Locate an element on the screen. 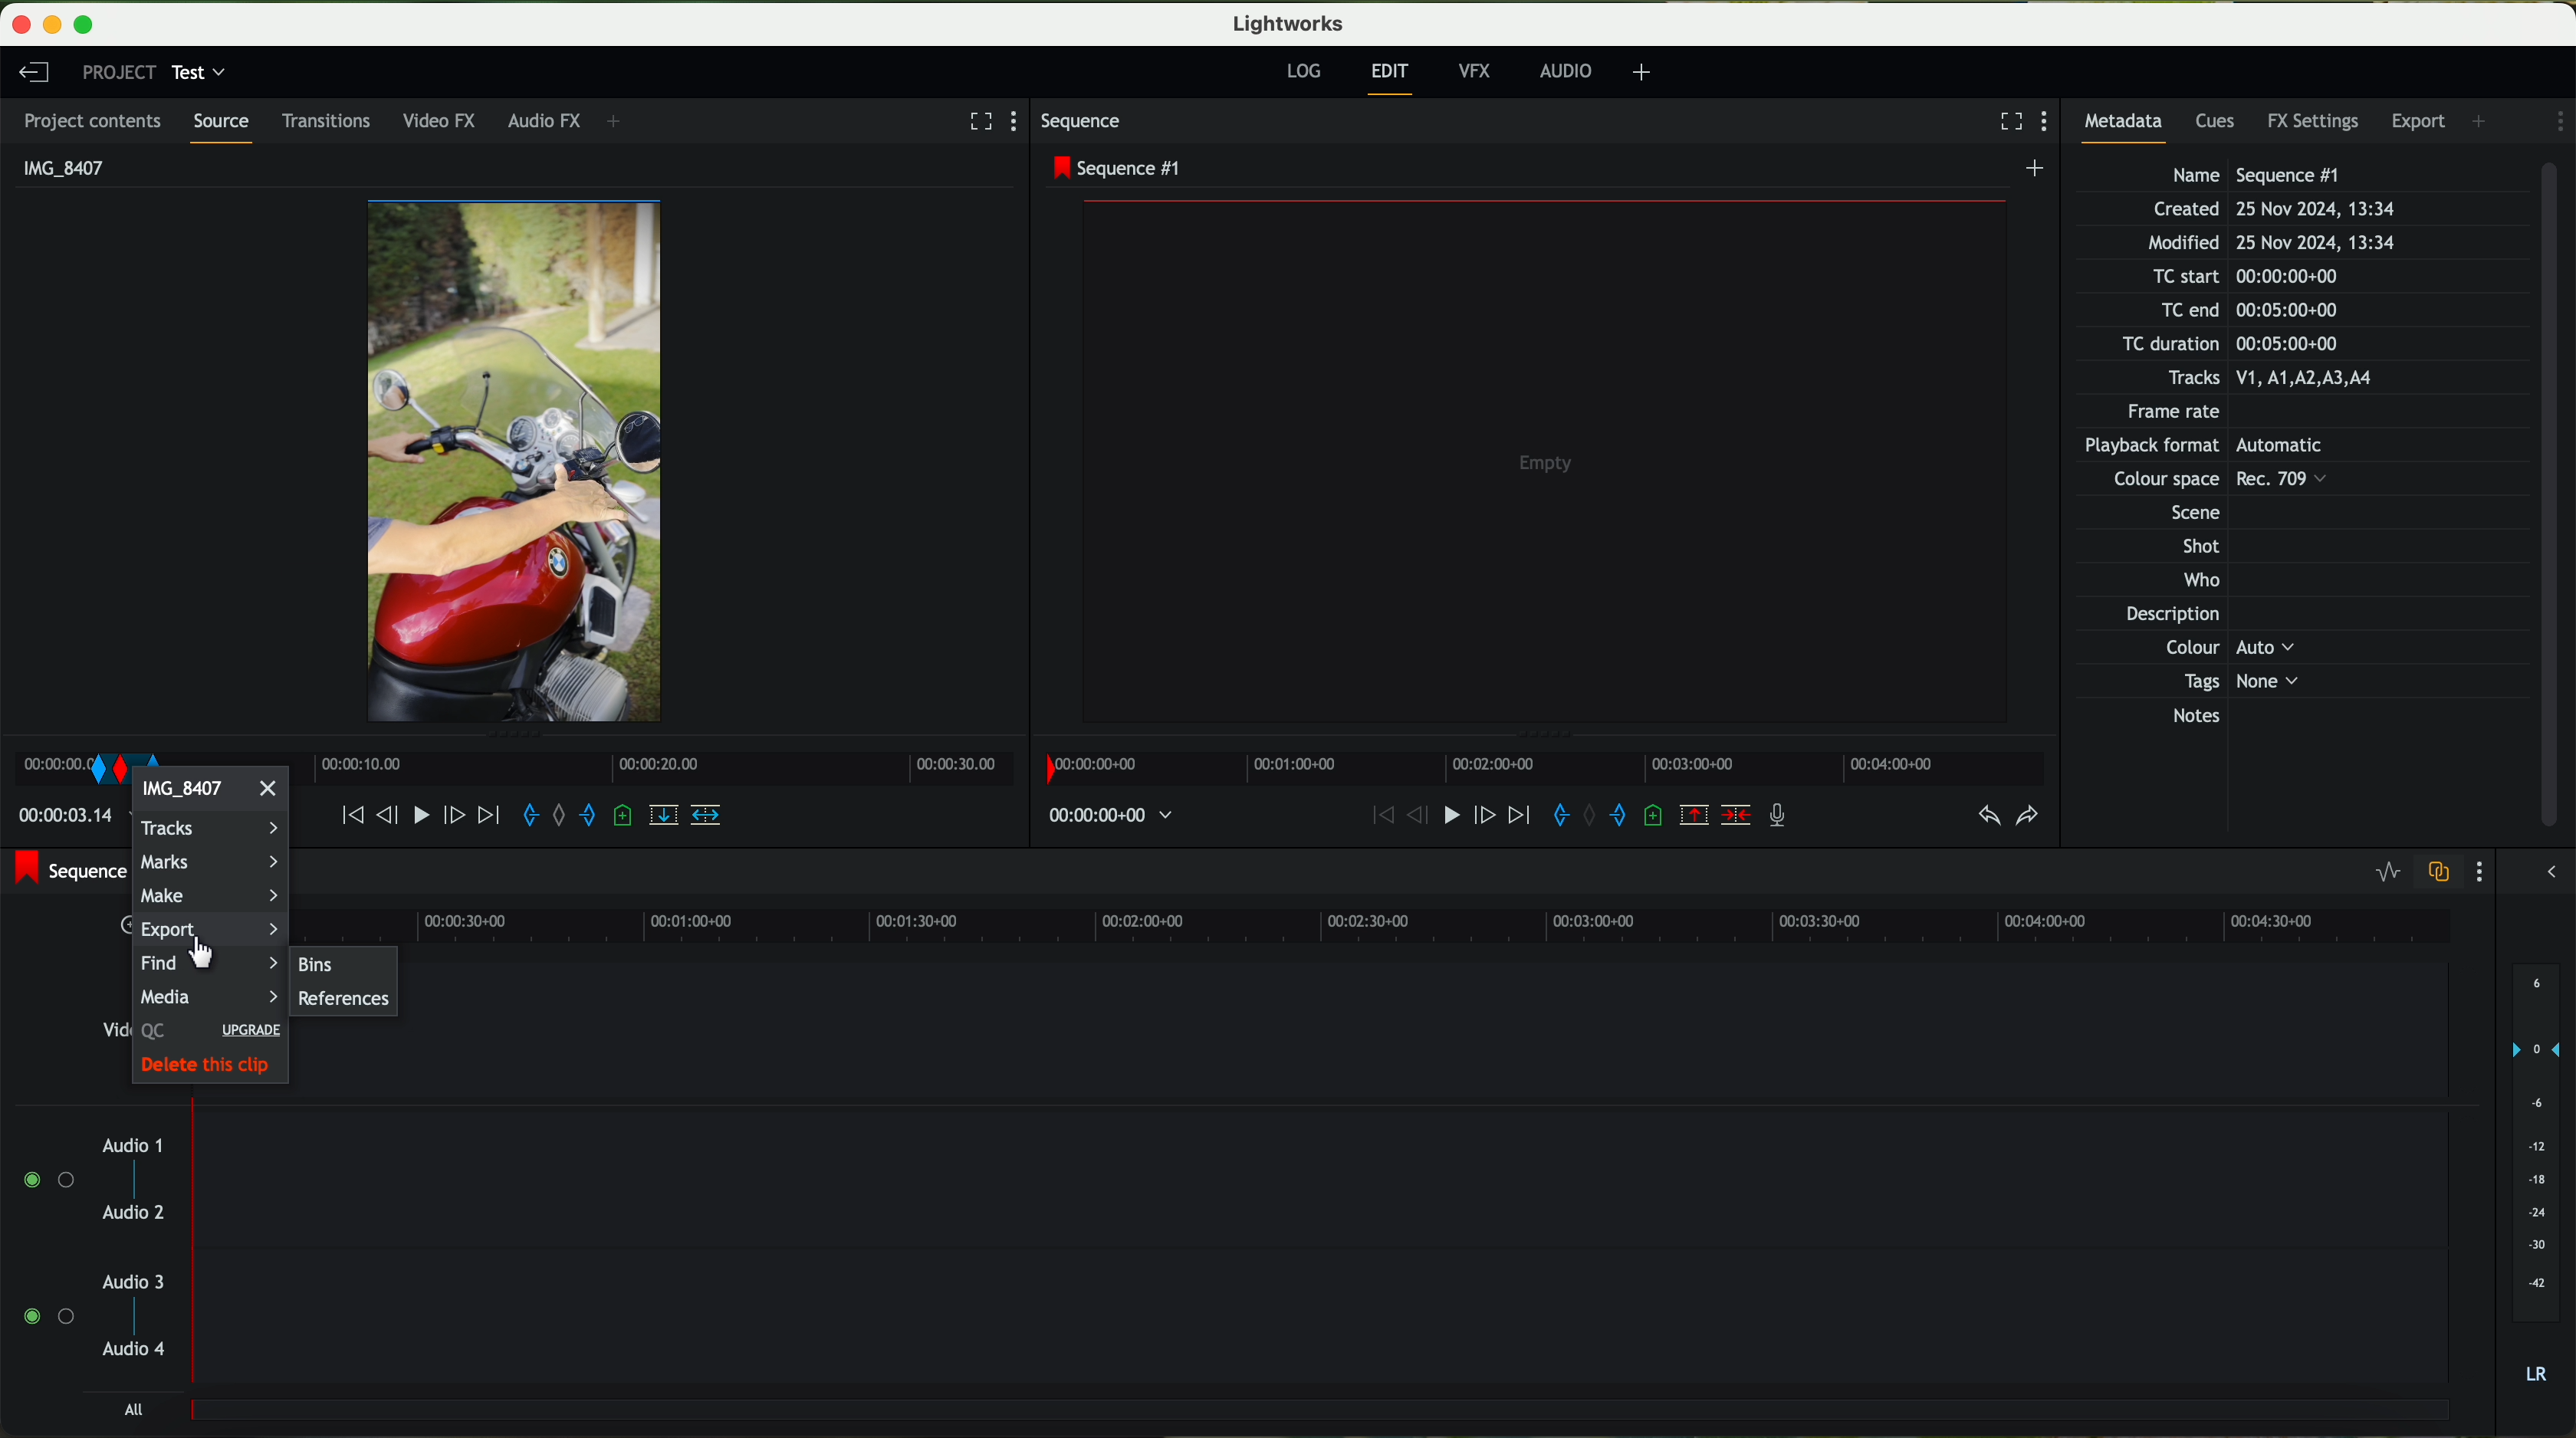  toggle audio track sync is located at coordinates (2442, 872).